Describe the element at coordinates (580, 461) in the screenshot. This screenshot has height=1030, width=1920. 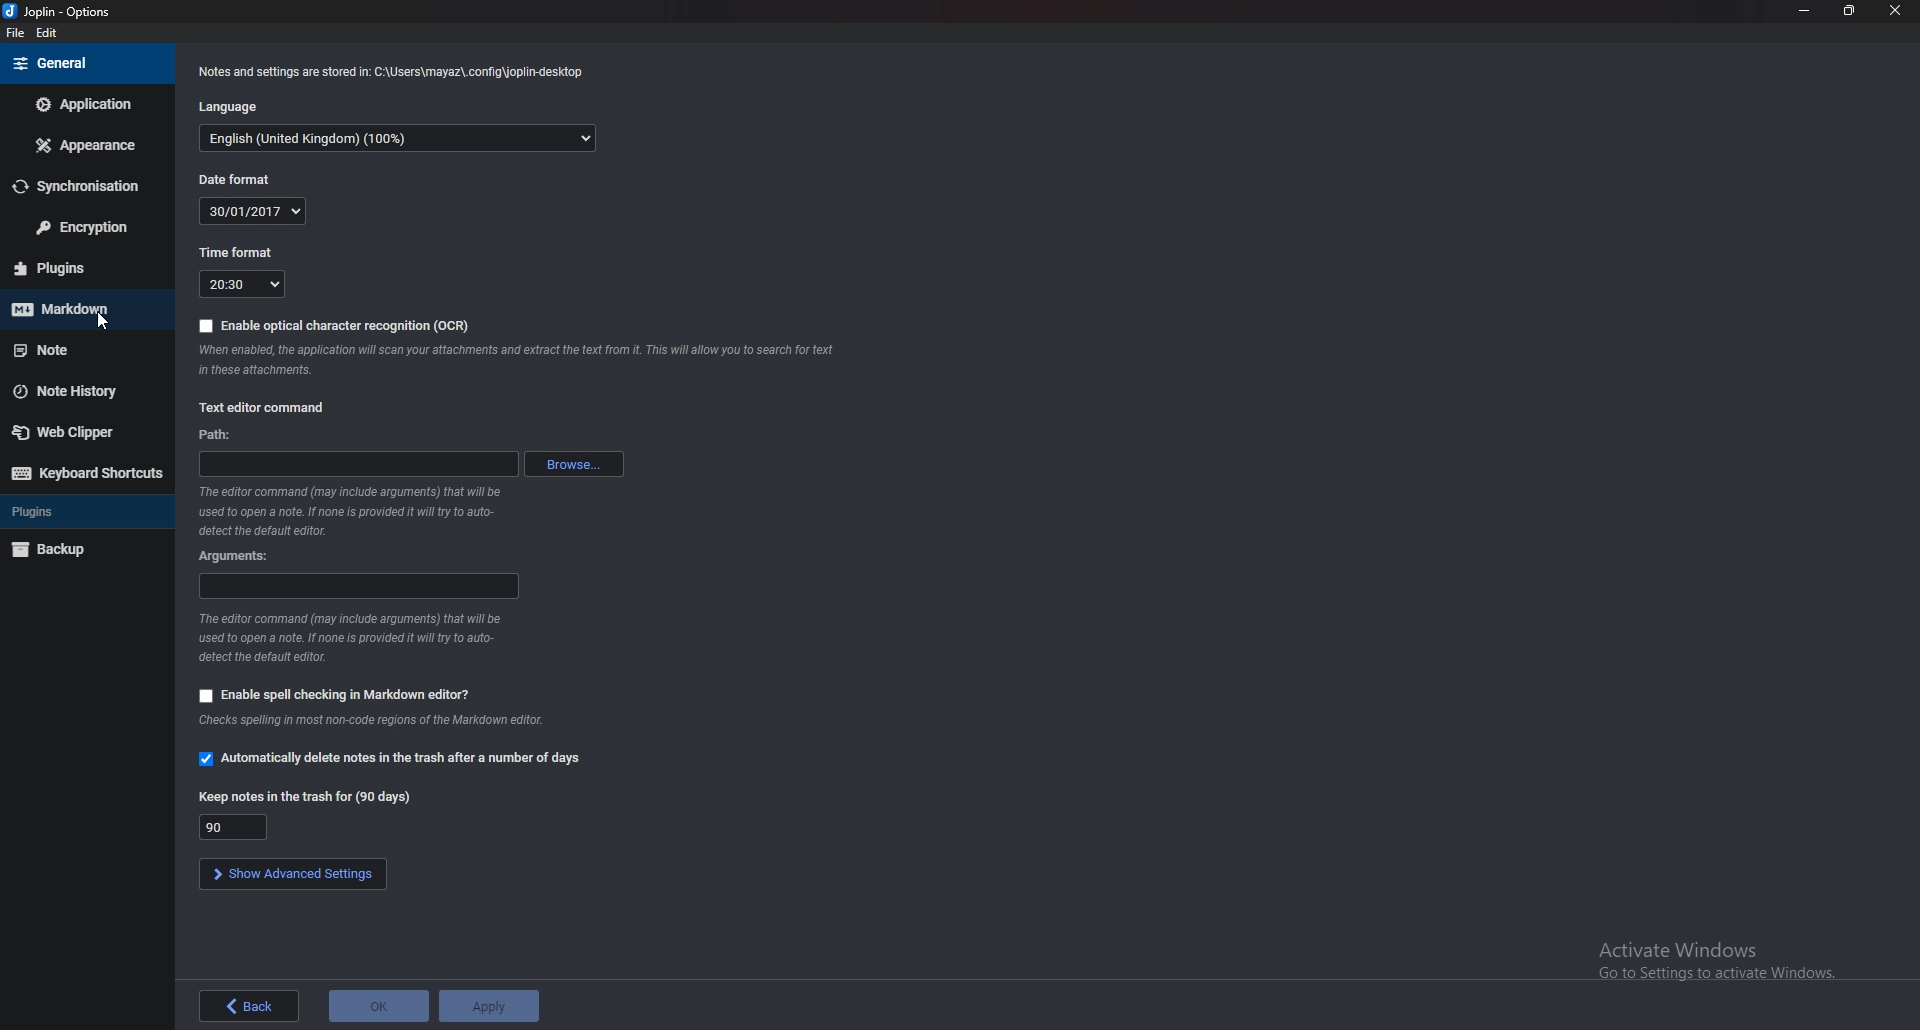
I see `browse` at that location.